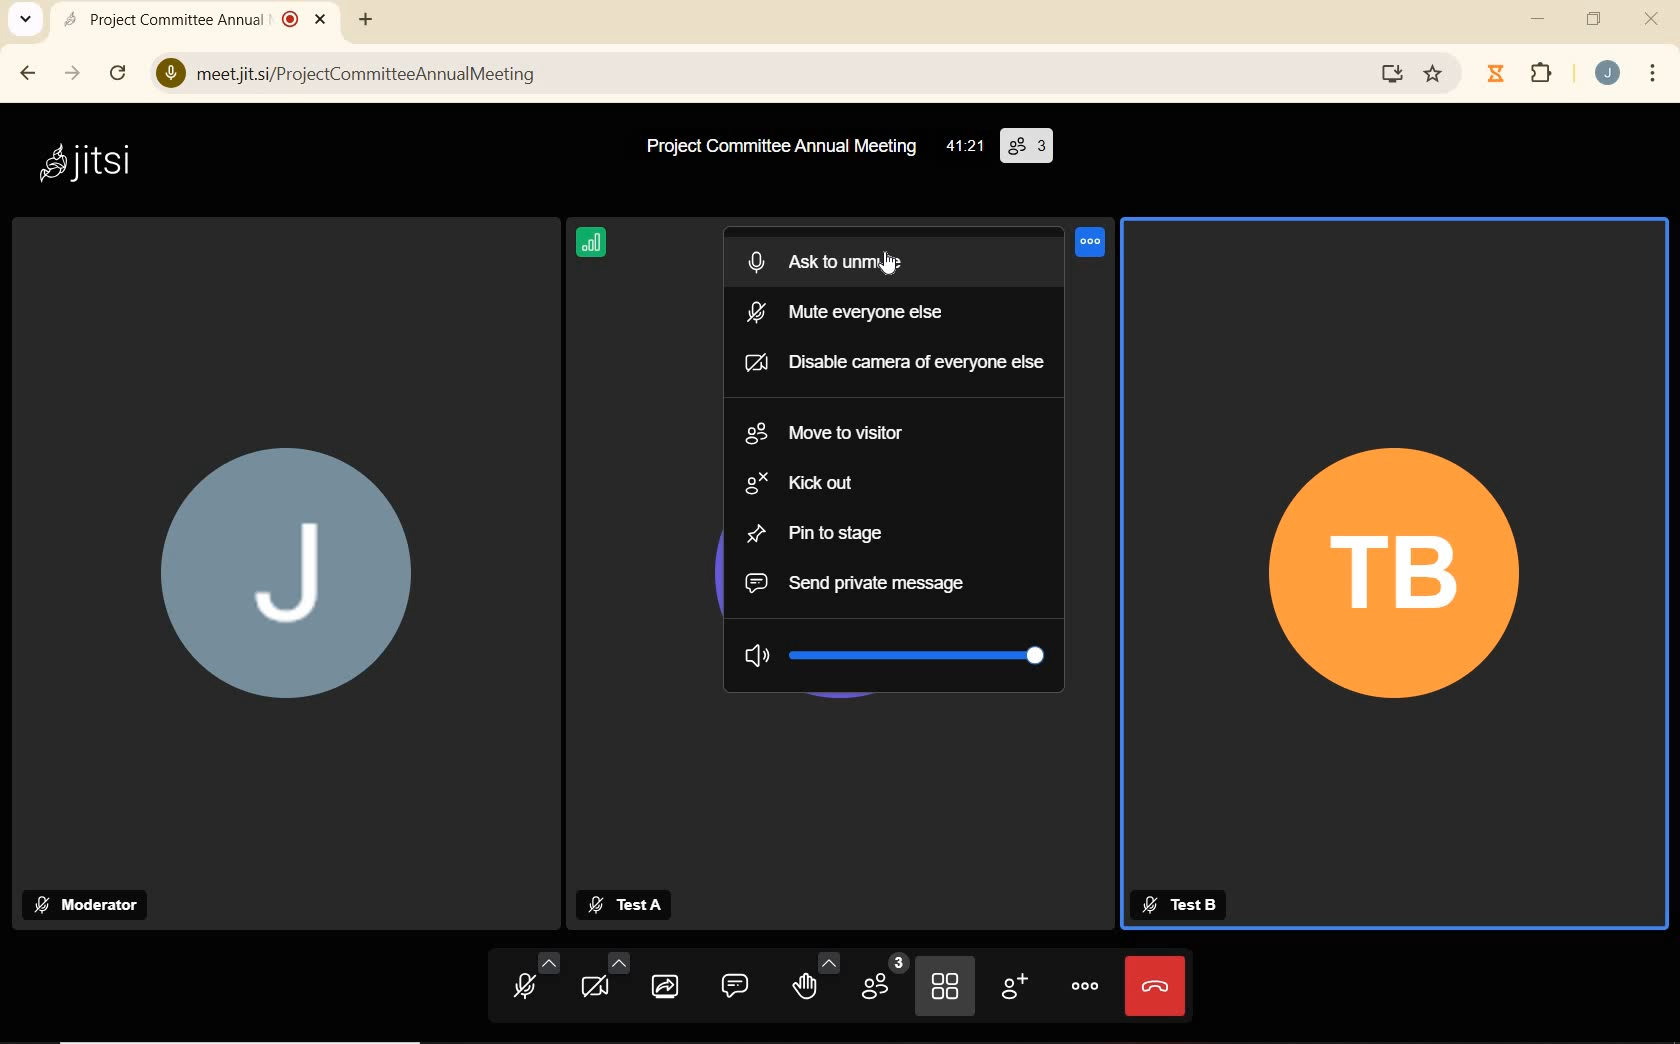  Describe the element at coordinates (963, 148) in the screenshot. I see `41:18` at that location.